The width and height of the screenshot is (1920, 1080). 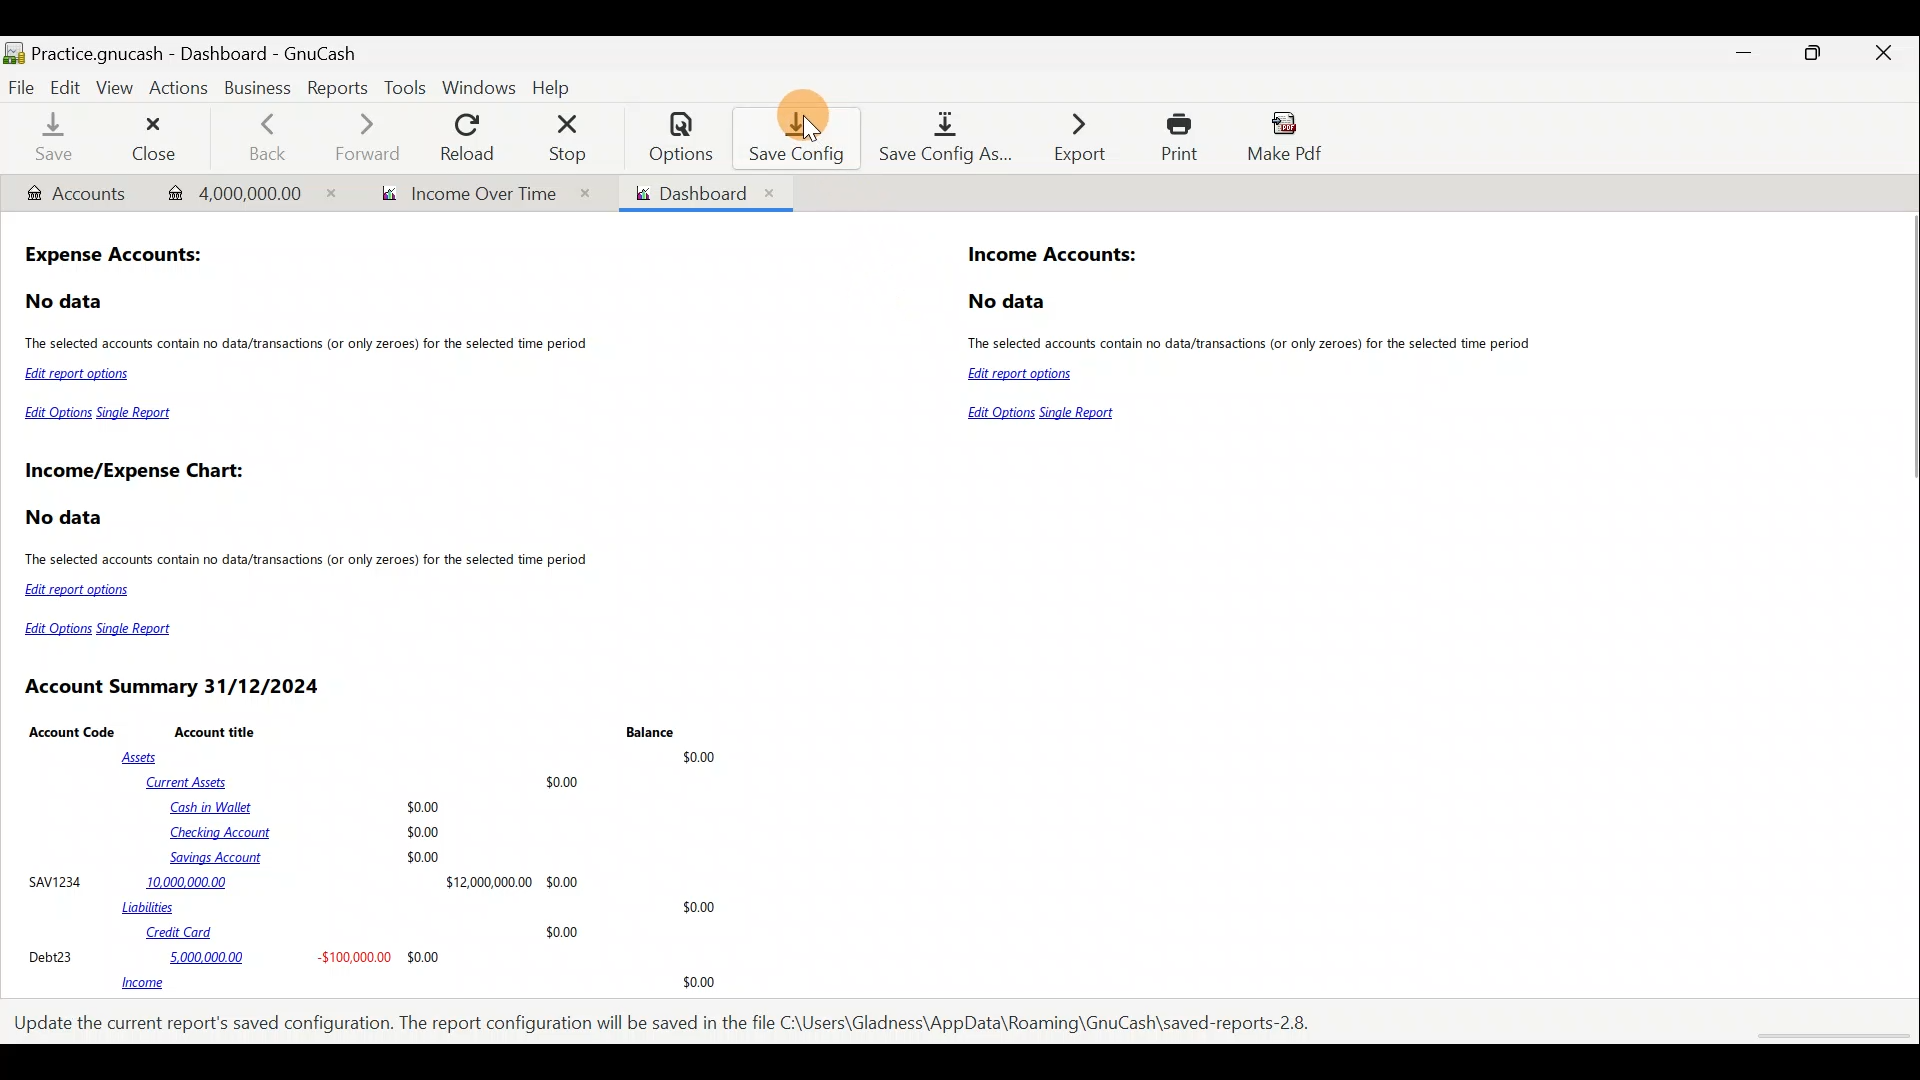 What do you see at coordinates (1885, 56) in the screenshot?
I see `Close` at bounding box center [1885, 56].